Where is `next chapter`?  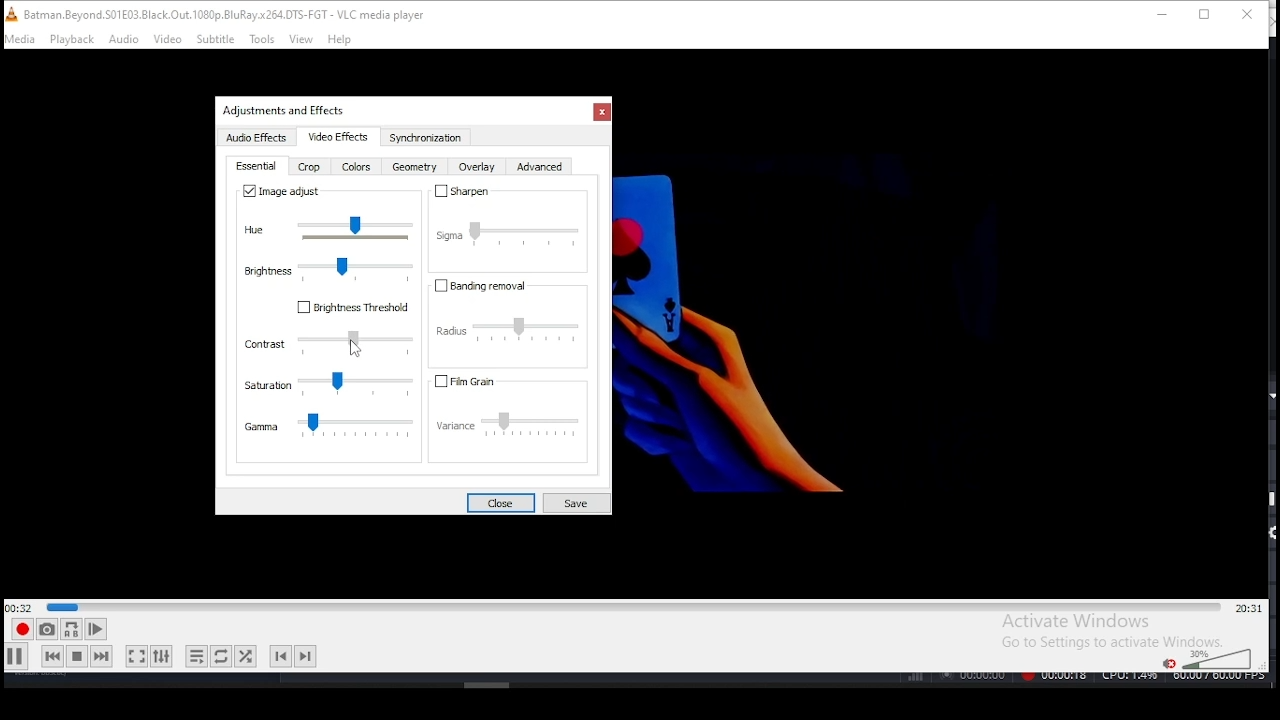 next chapter is located at coordinates (307, 654).